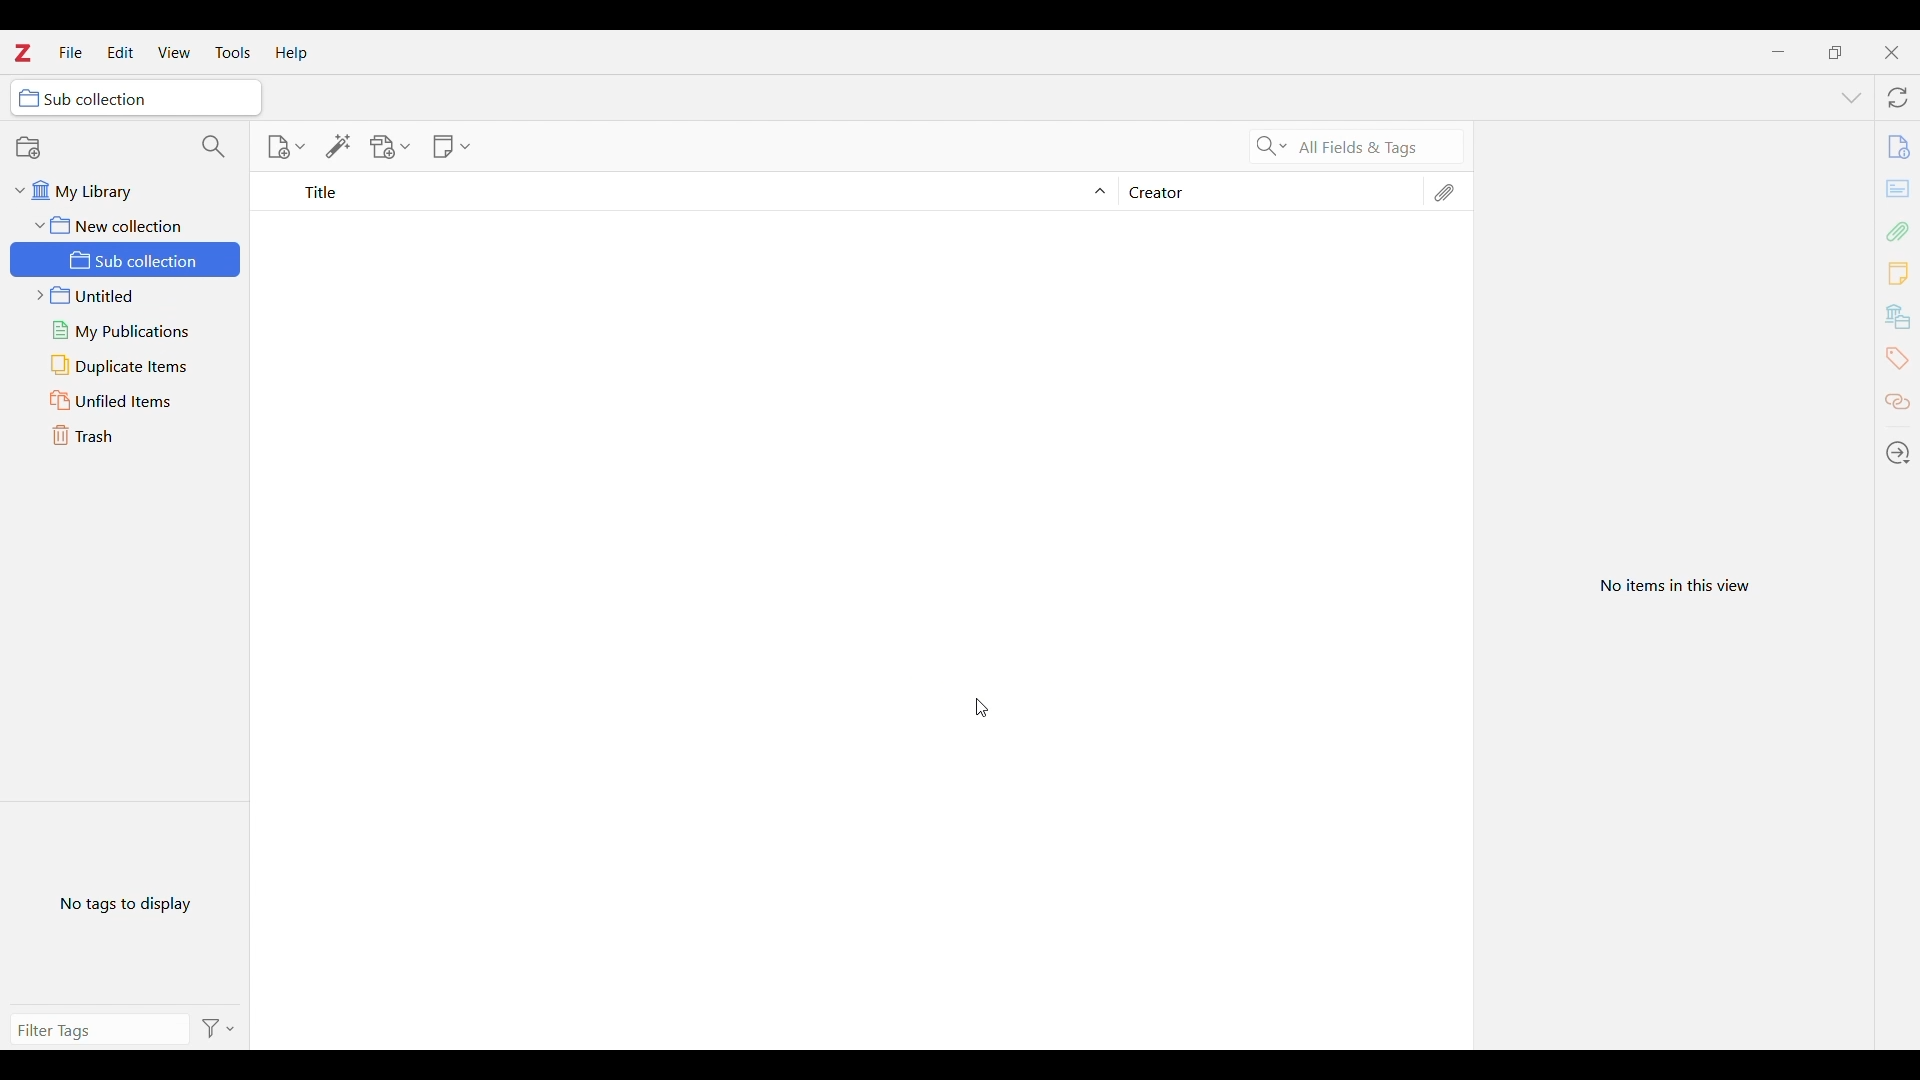 The image size is (1920, 1080). What do you see at coordinates (234, 53) in the screenshot?
I see `Tools menu` at bounding box center [234, 53].